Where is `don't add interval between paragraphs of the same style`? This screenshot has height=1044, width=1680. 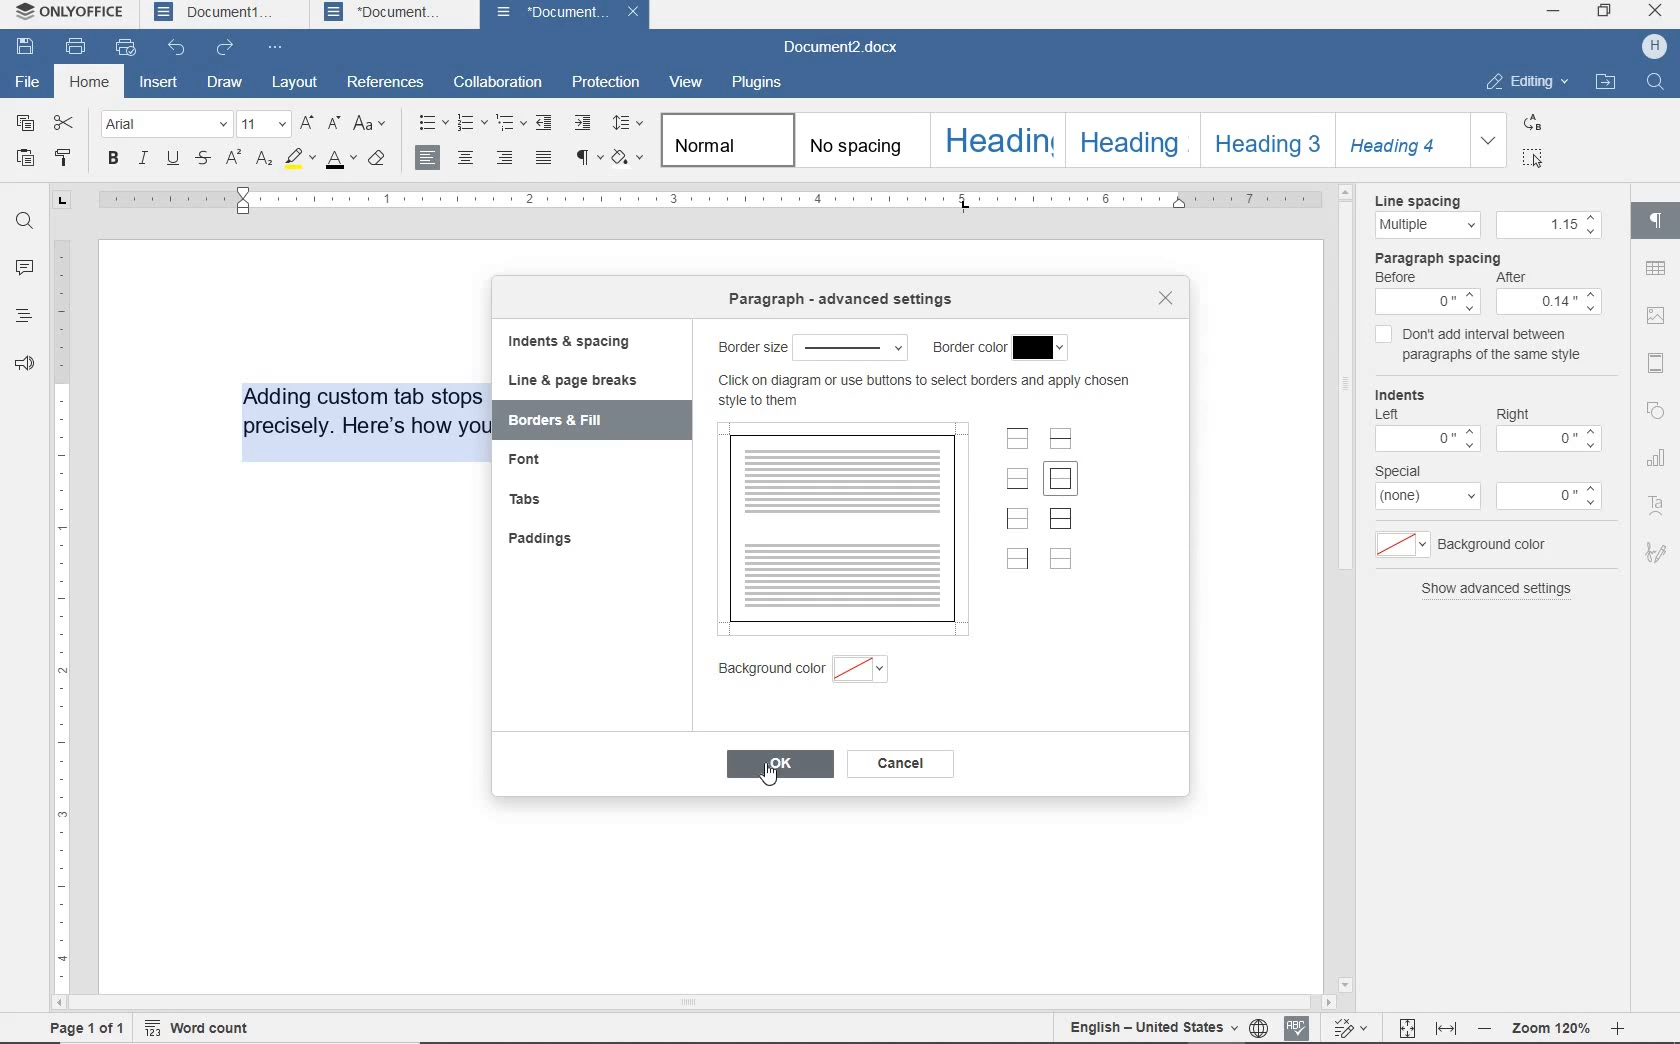
don't add interval between paragraphs of the same style is located at coordinates (1498, 345).